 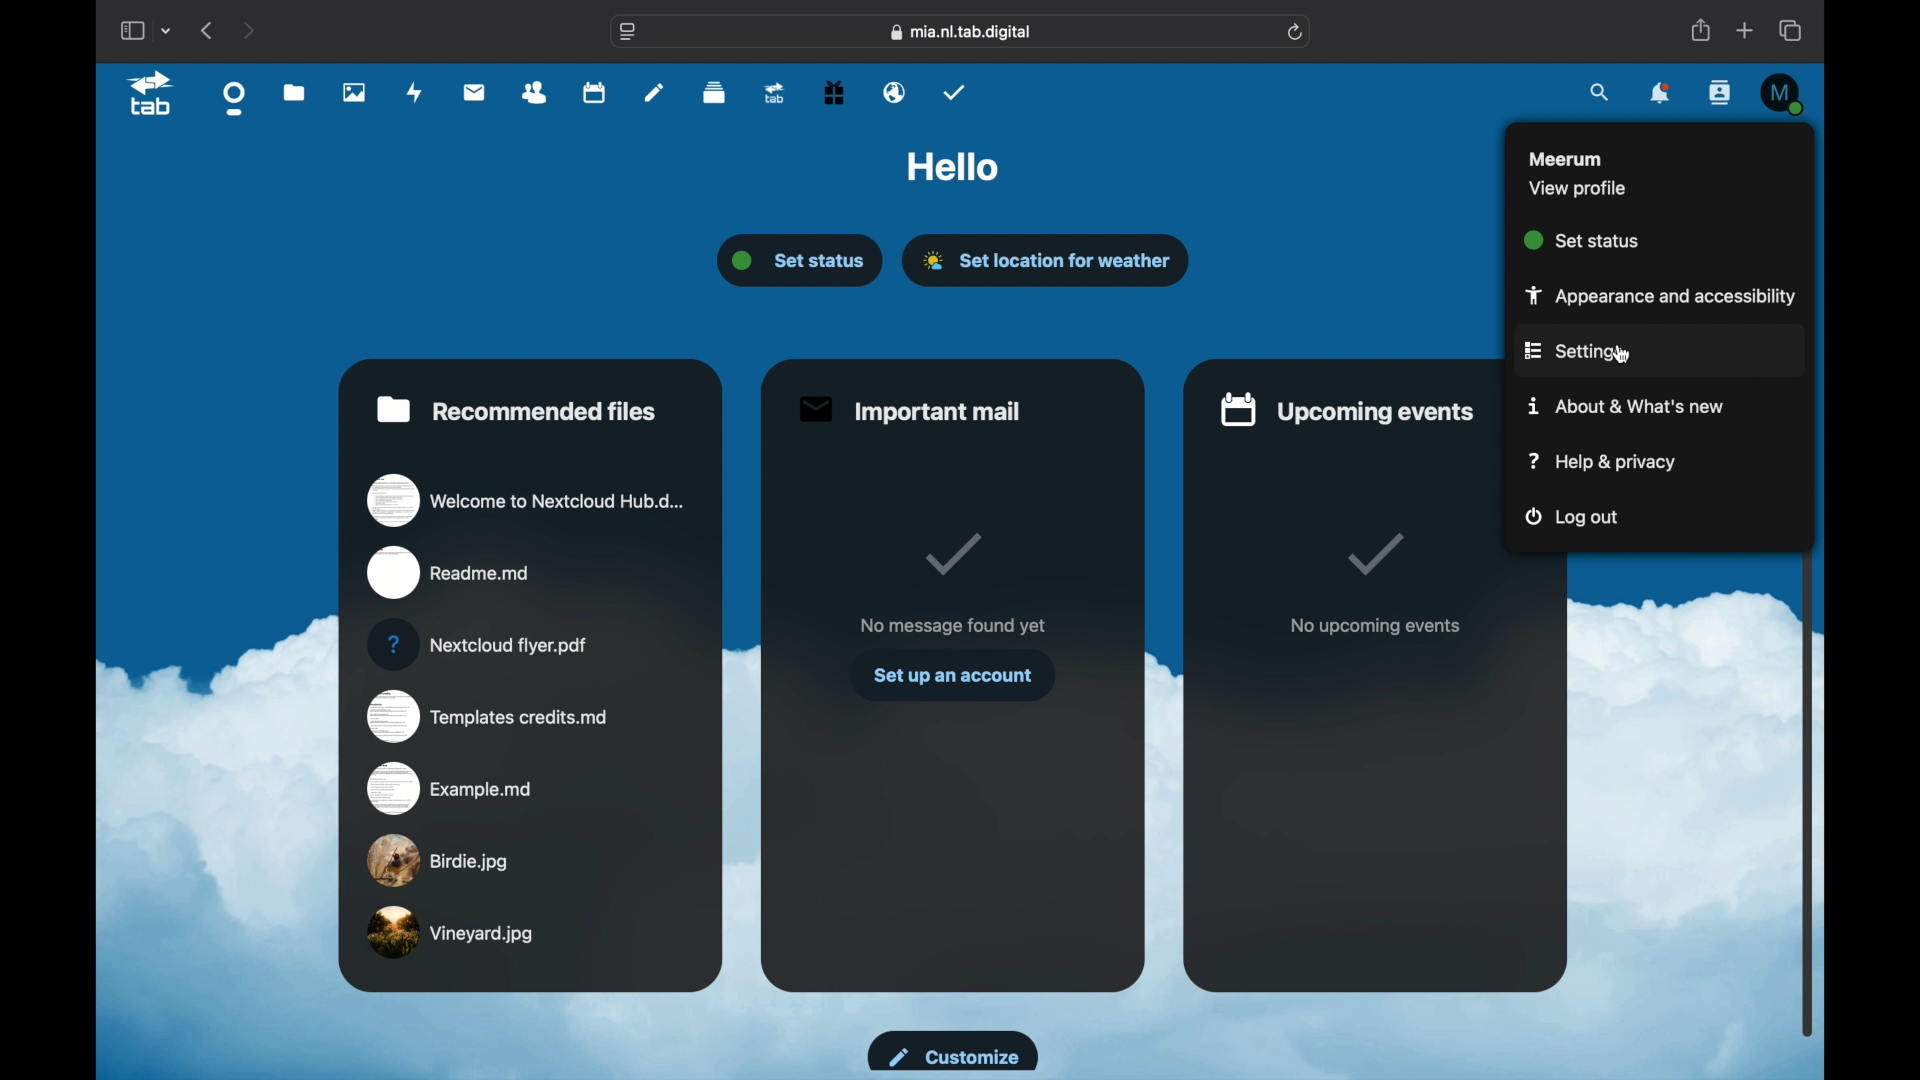 I want to click on set up an account, so click(x=952, y=675).